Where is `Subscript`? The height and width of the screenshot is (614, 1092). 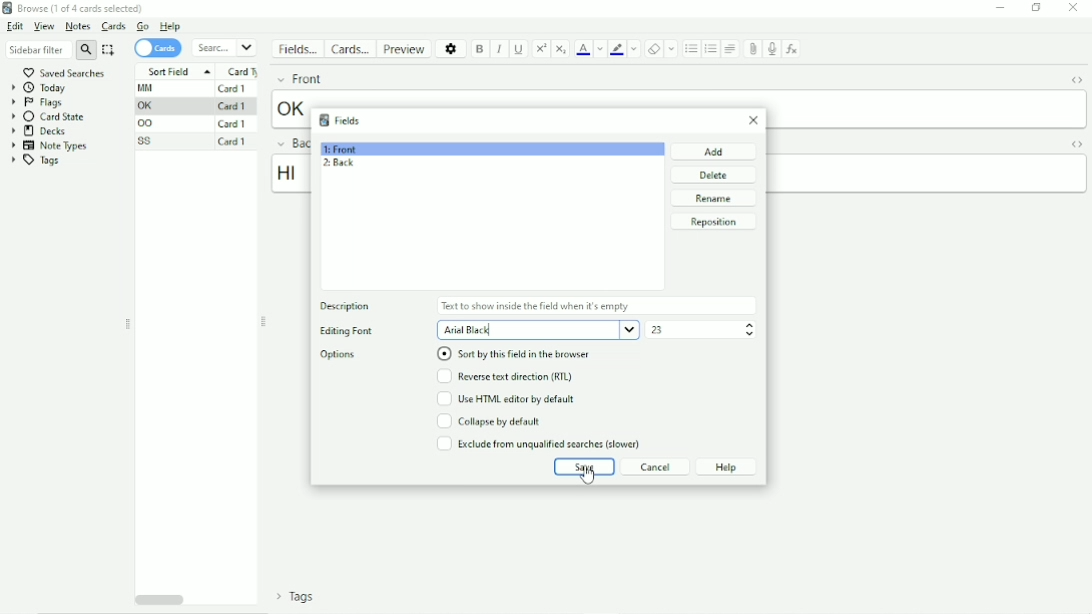 Subscript is located at coordinates (561, 48).